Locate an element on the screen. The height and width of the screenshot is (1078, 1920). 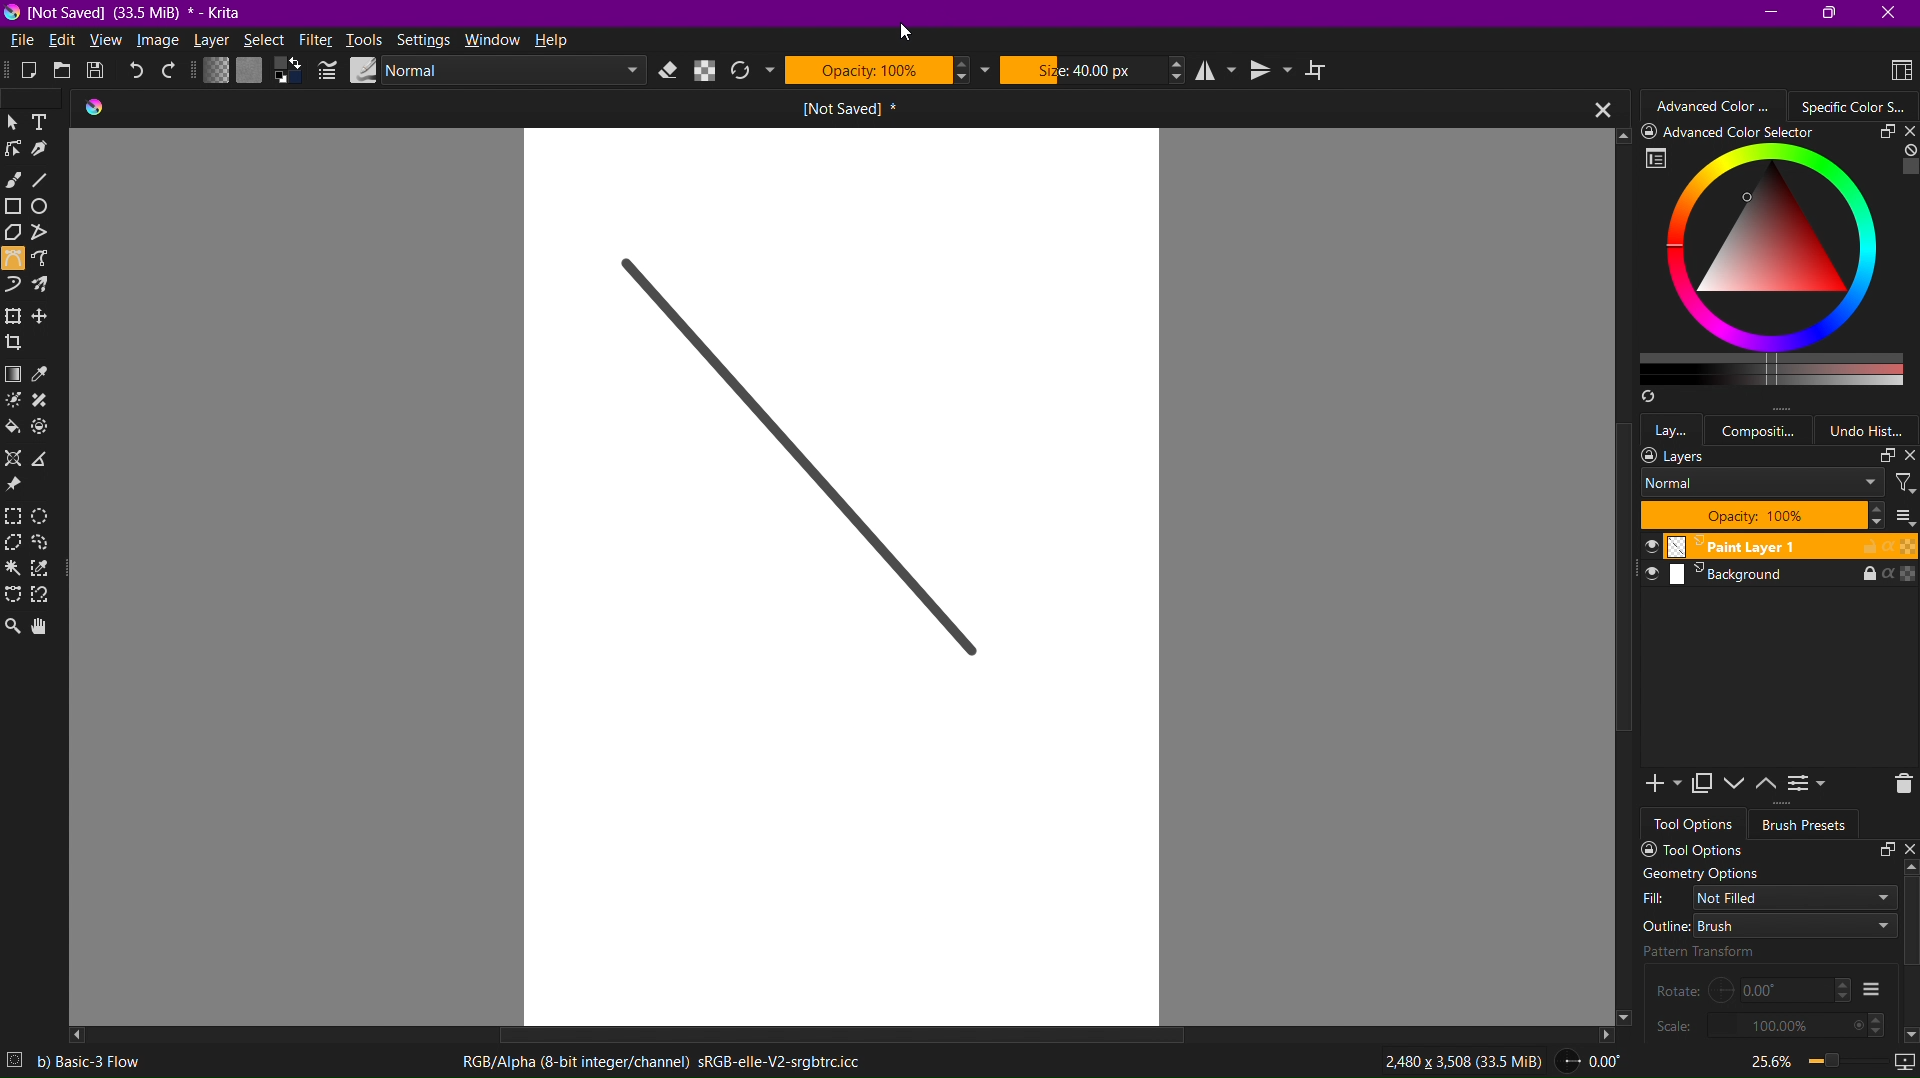
Opacity is located at coordinates (887, 69).